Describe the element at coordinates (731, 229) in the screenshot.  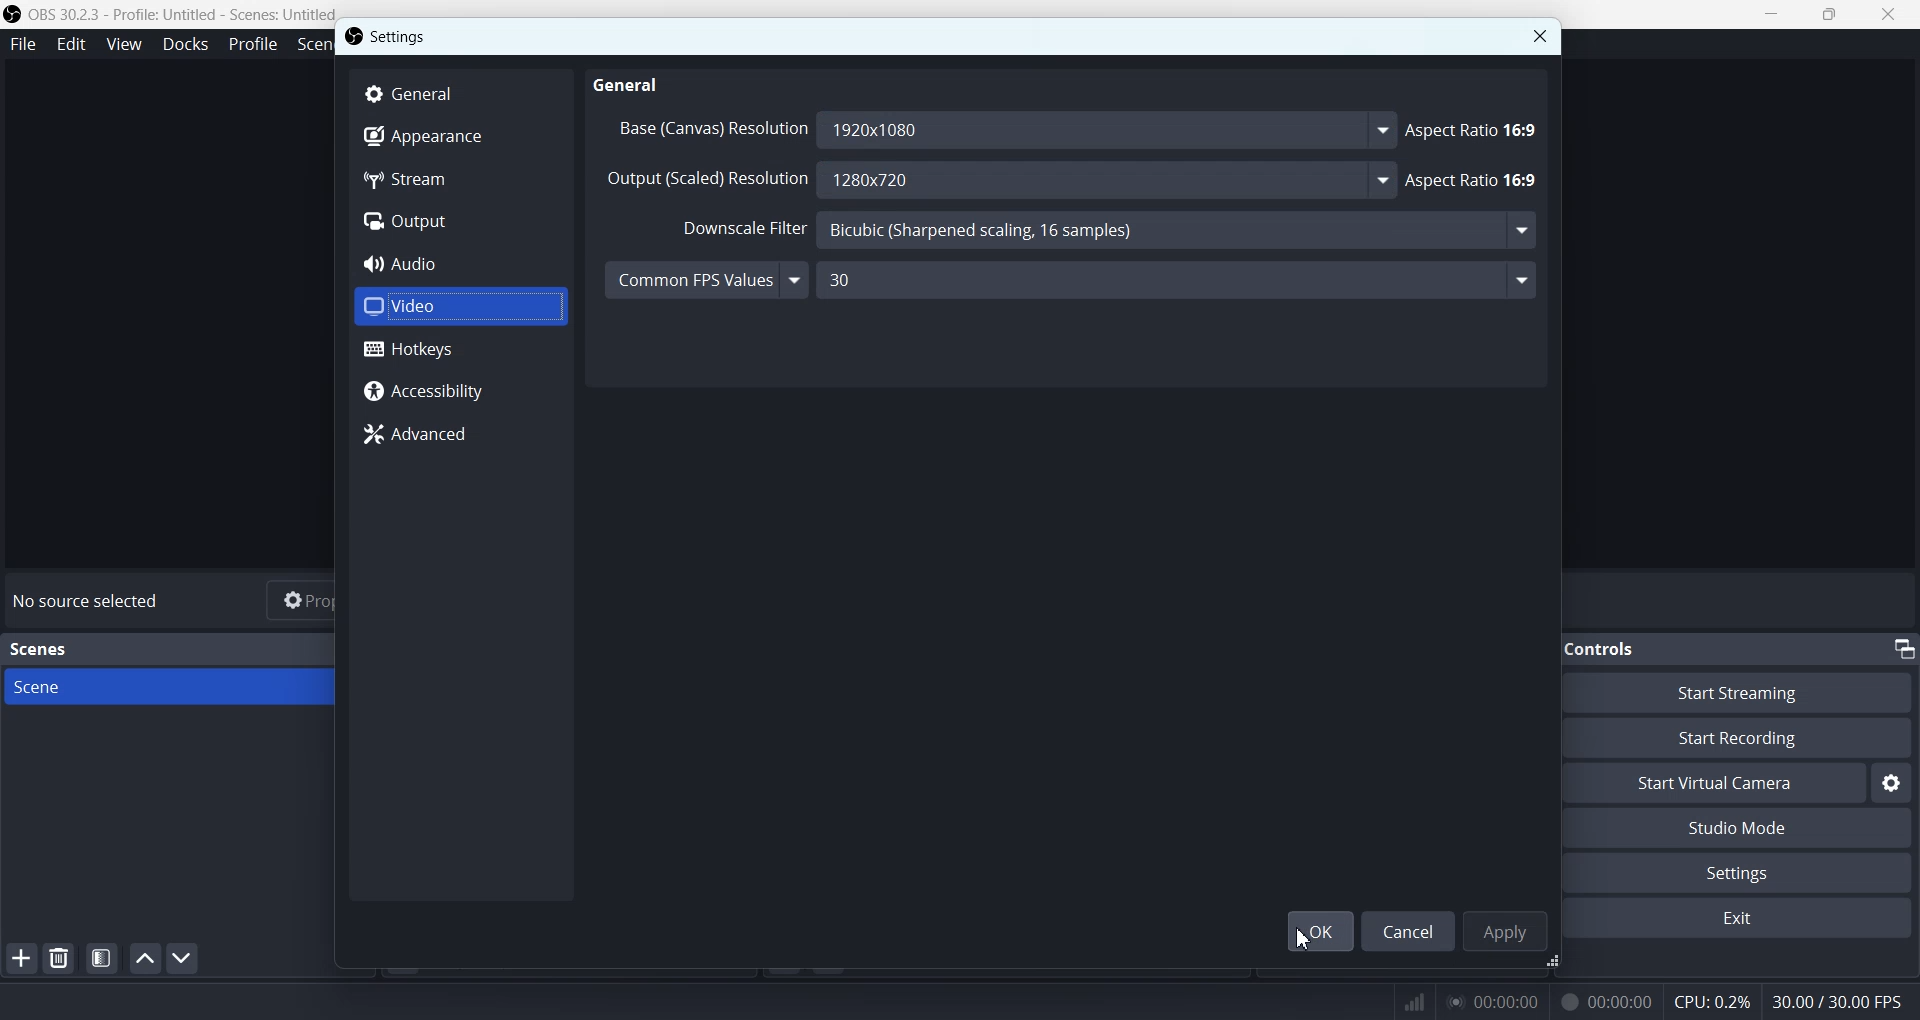
I see `Downscale filter` at that location.